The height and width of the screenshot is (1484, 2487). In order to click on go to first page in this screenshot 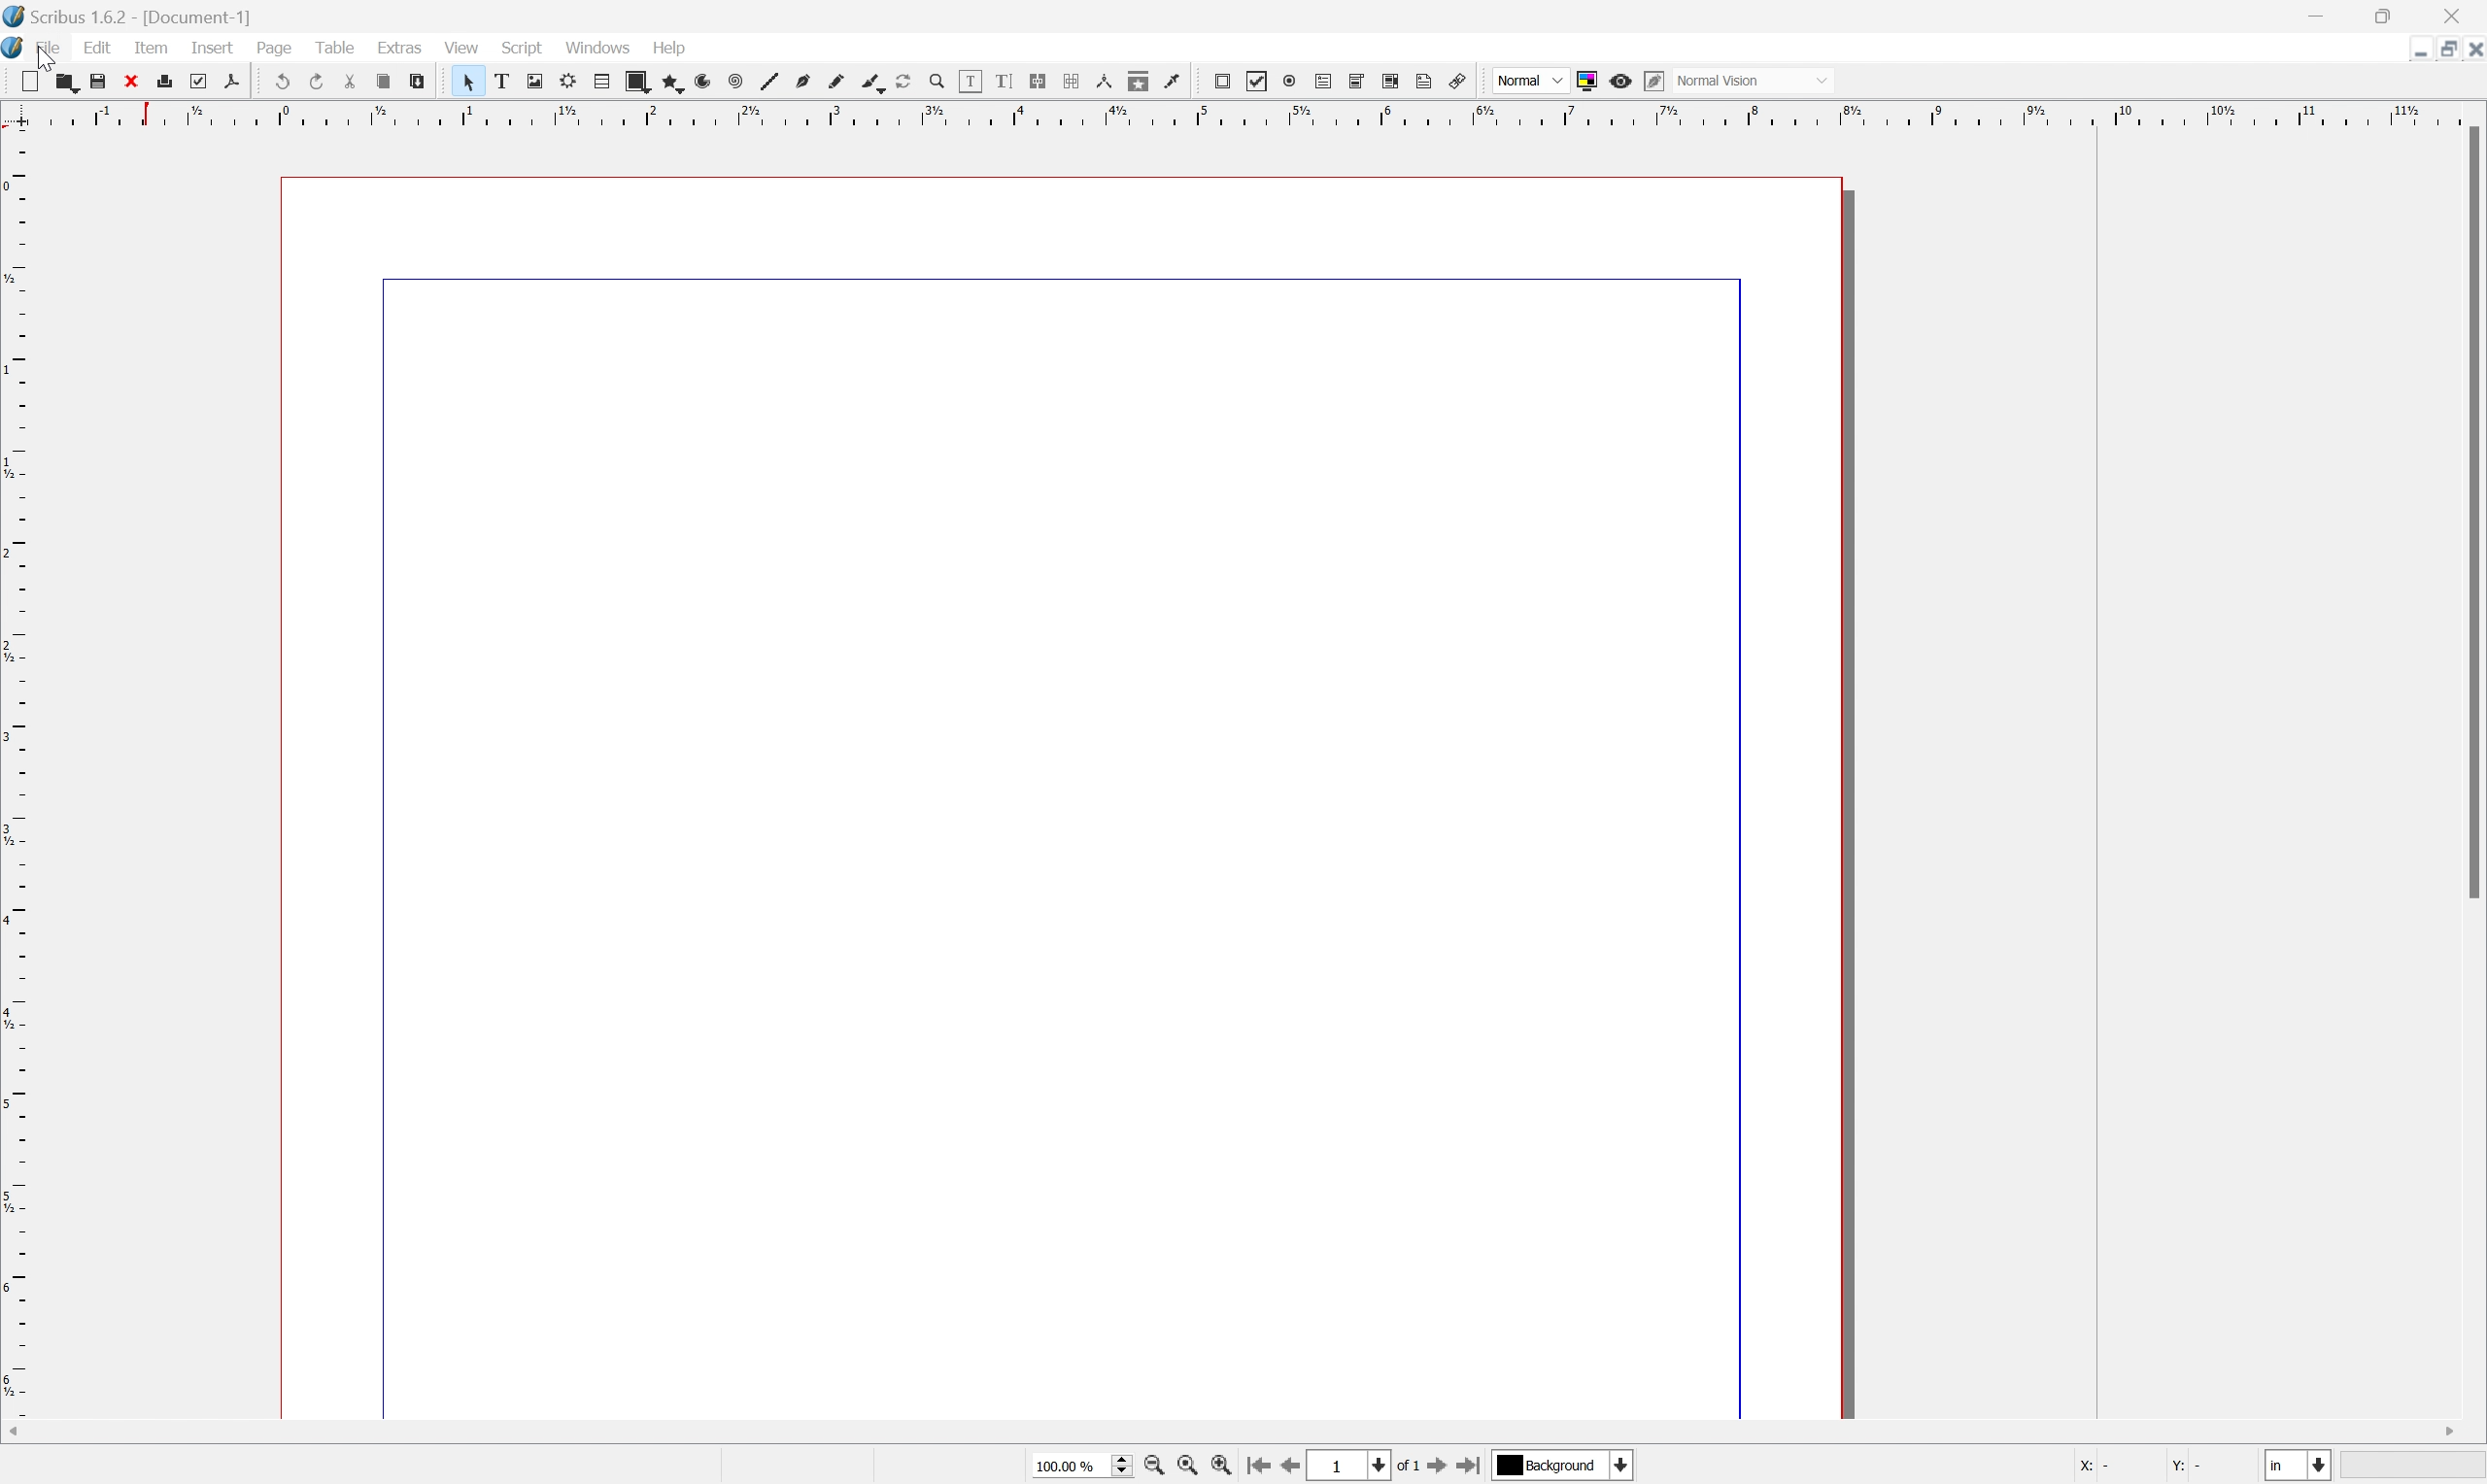, I will do `click(1261, 1468)`.